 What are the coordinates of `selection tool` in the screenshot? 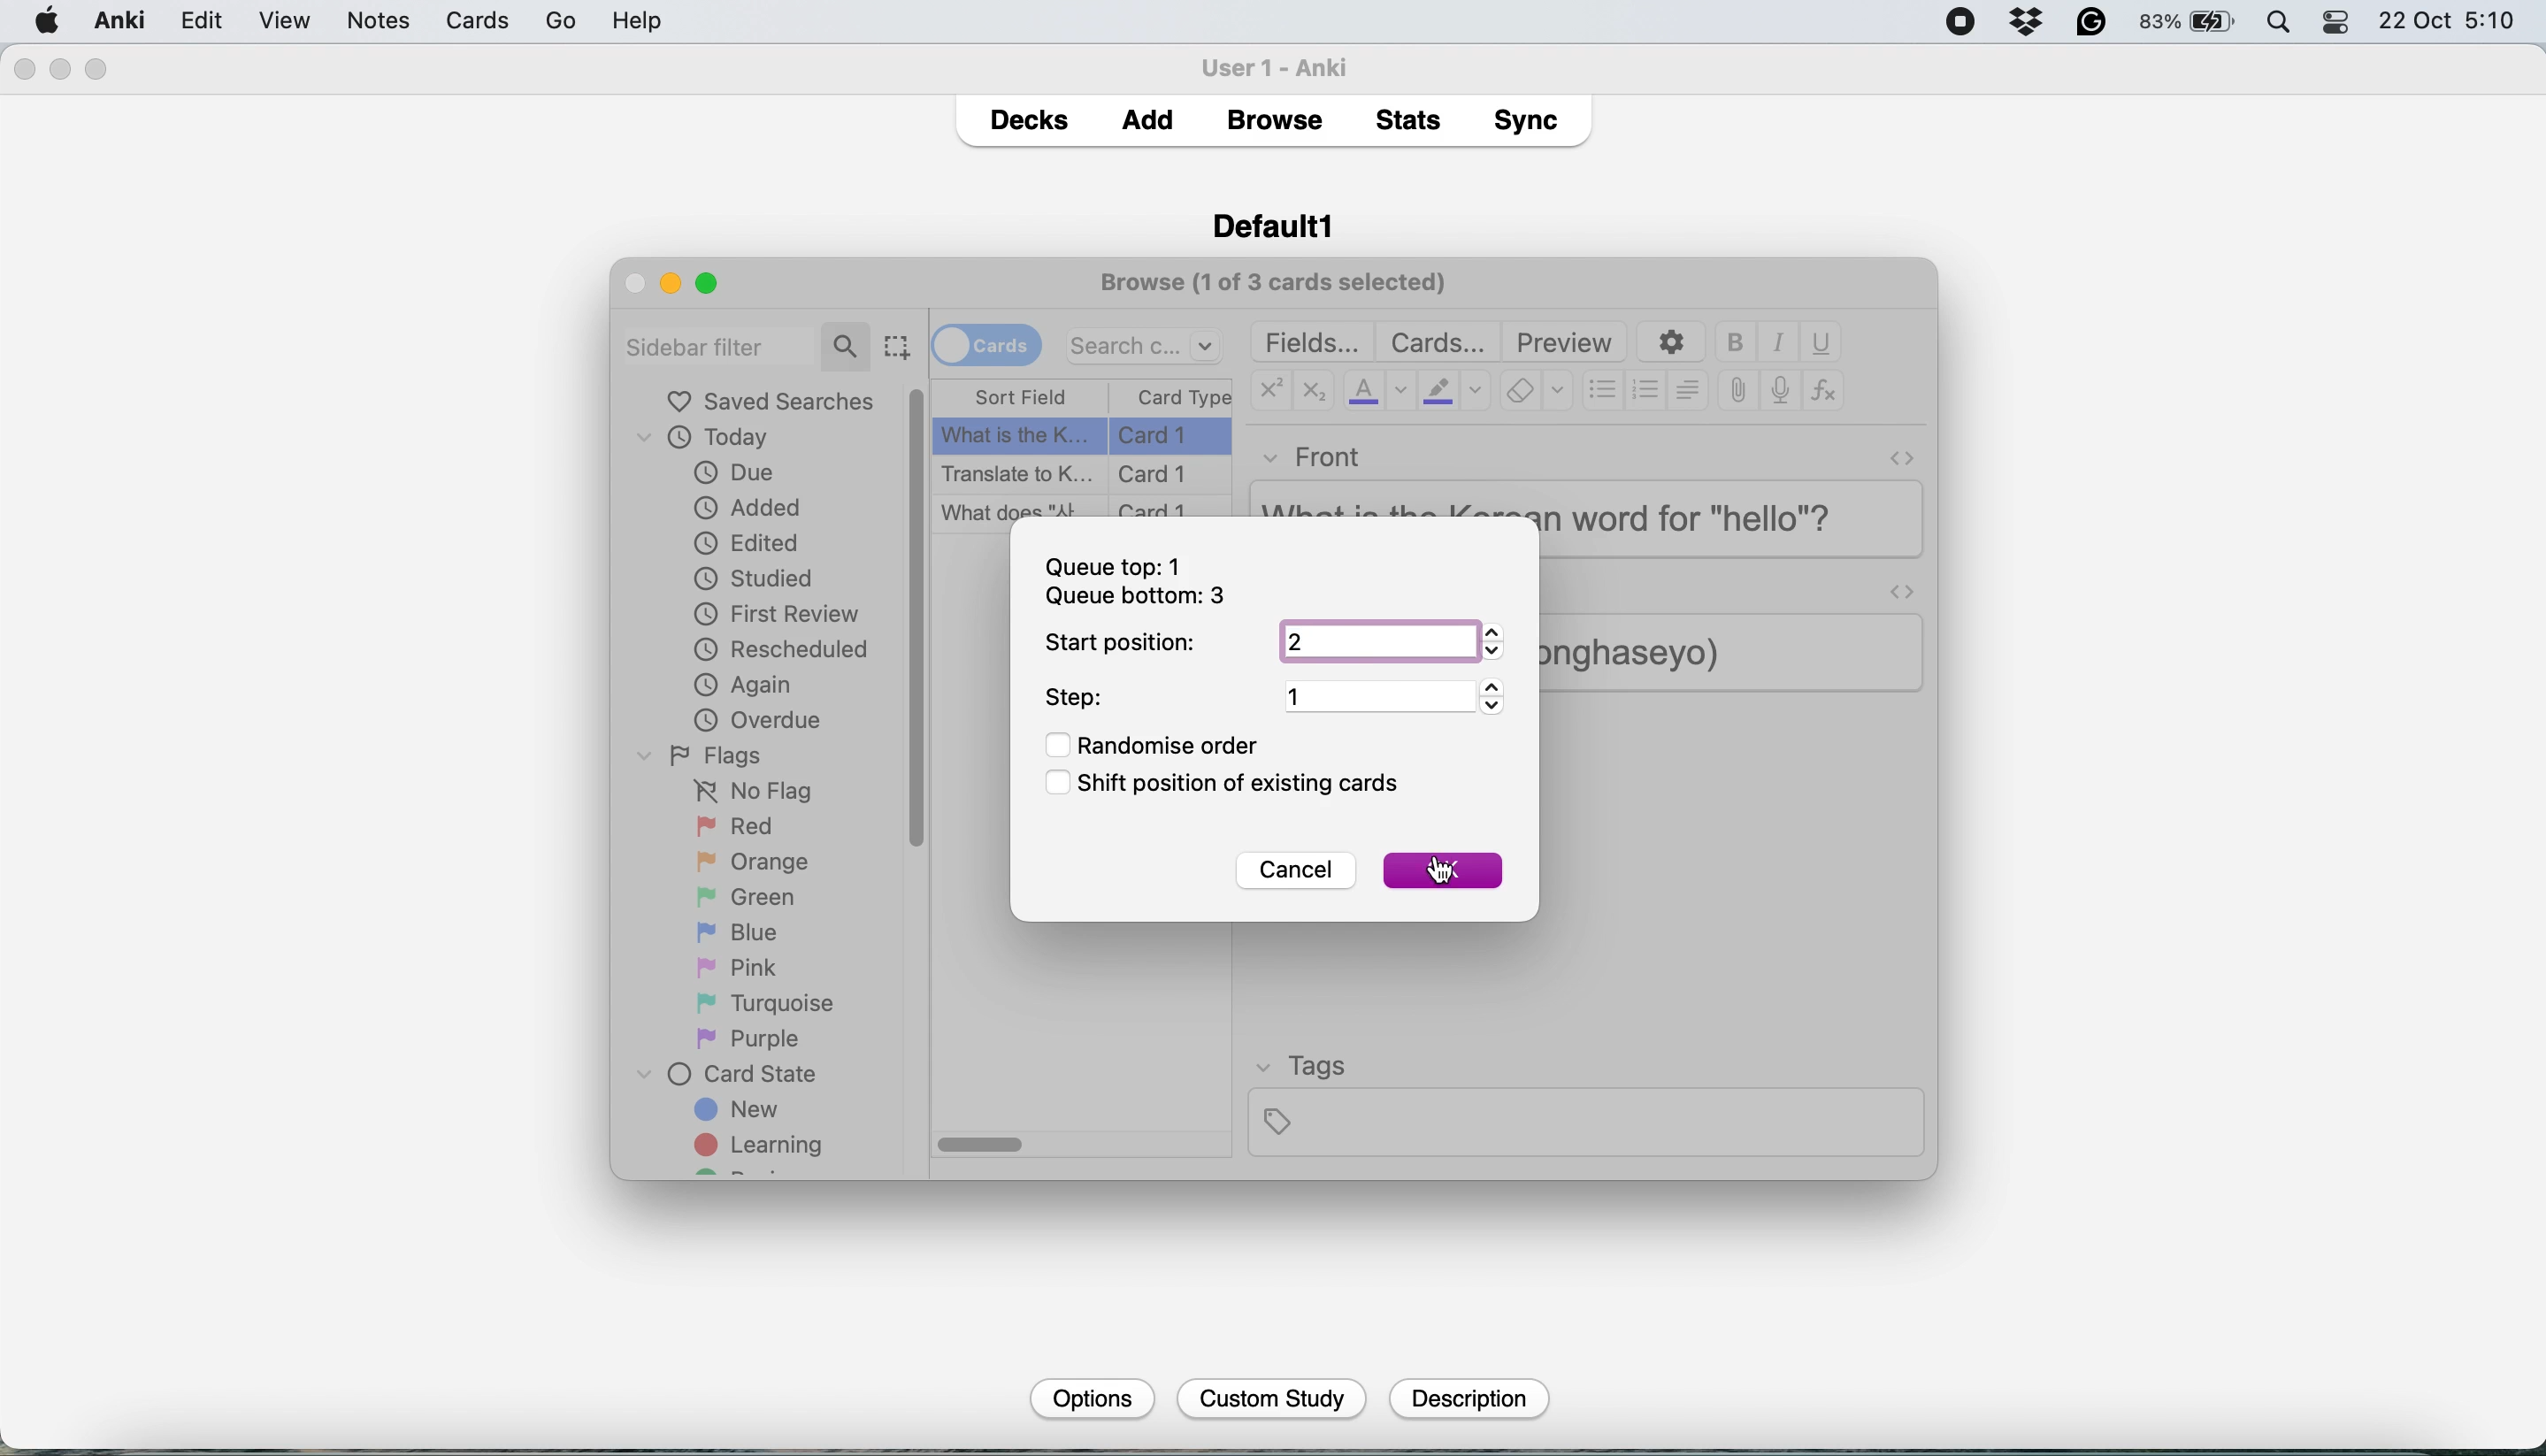 It's located at (896, 346).